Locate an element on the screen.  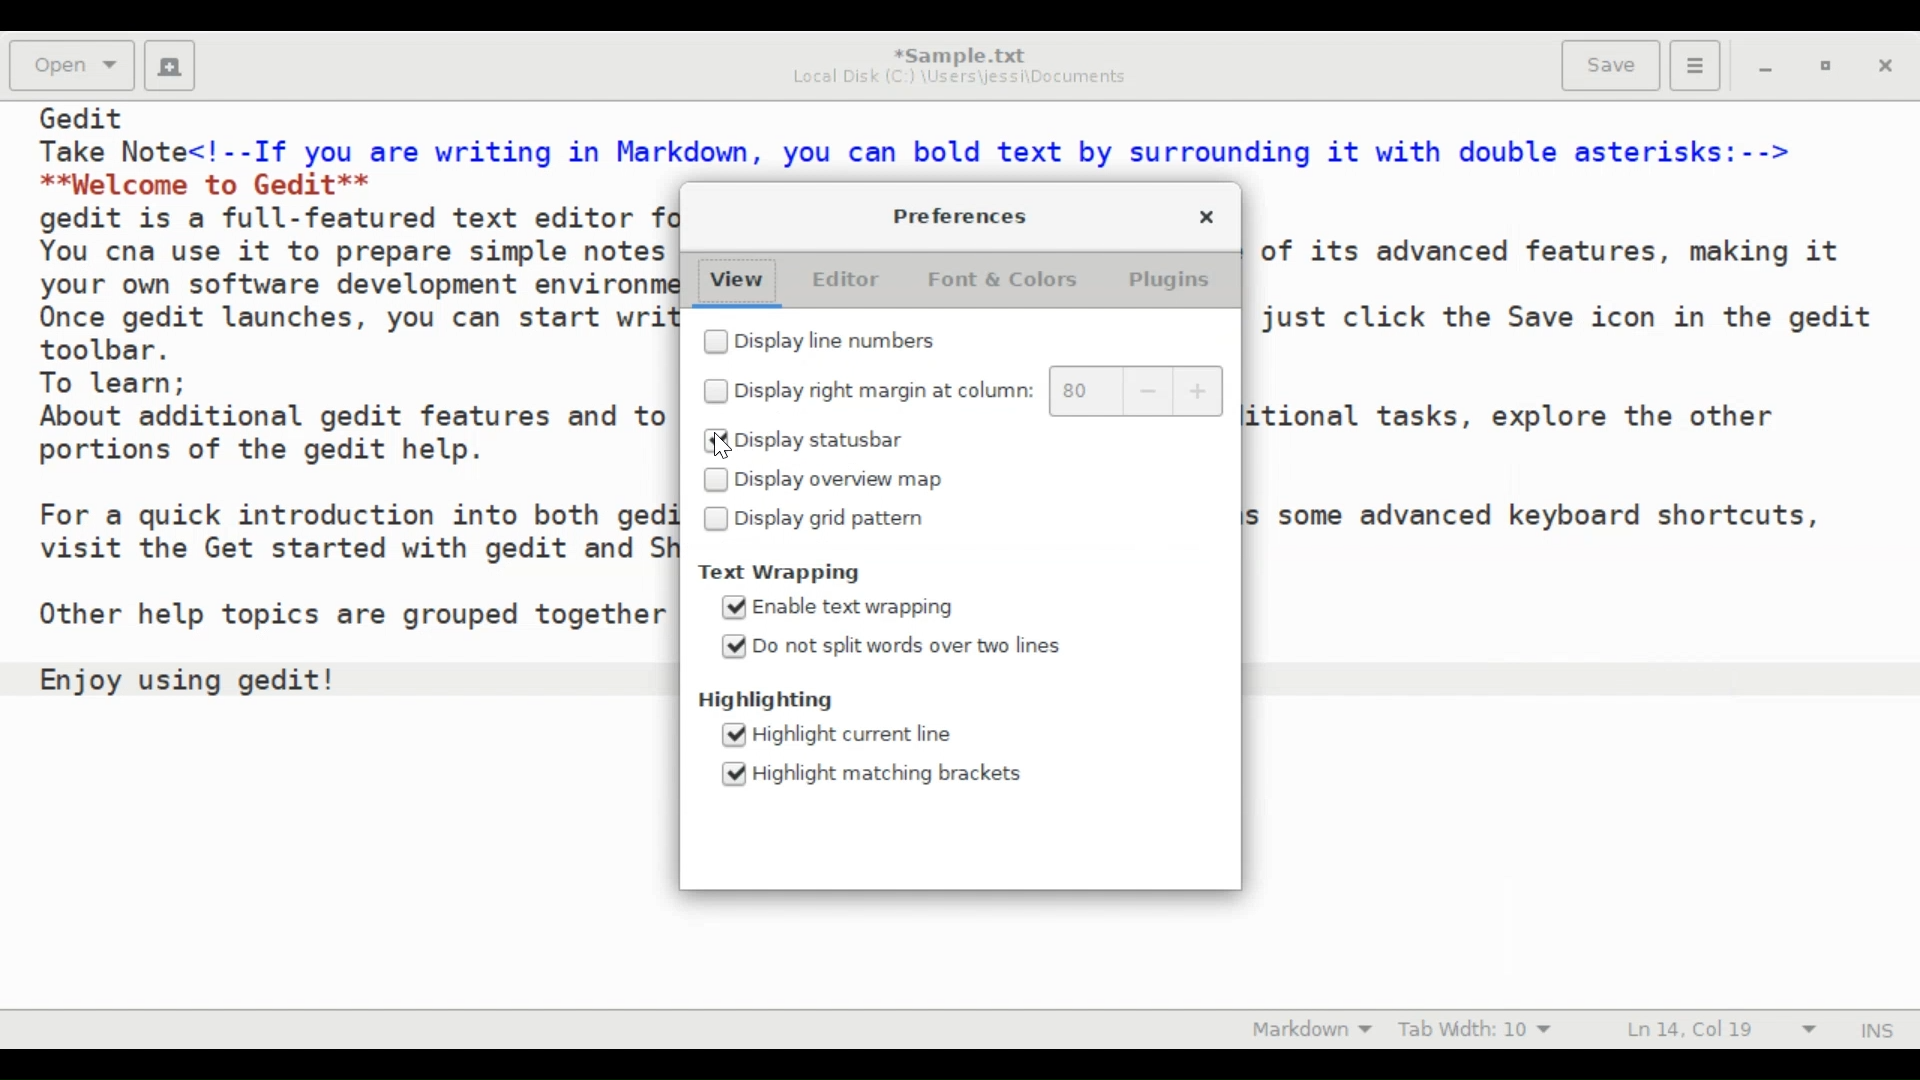
View is located at coordinates (737, 281).